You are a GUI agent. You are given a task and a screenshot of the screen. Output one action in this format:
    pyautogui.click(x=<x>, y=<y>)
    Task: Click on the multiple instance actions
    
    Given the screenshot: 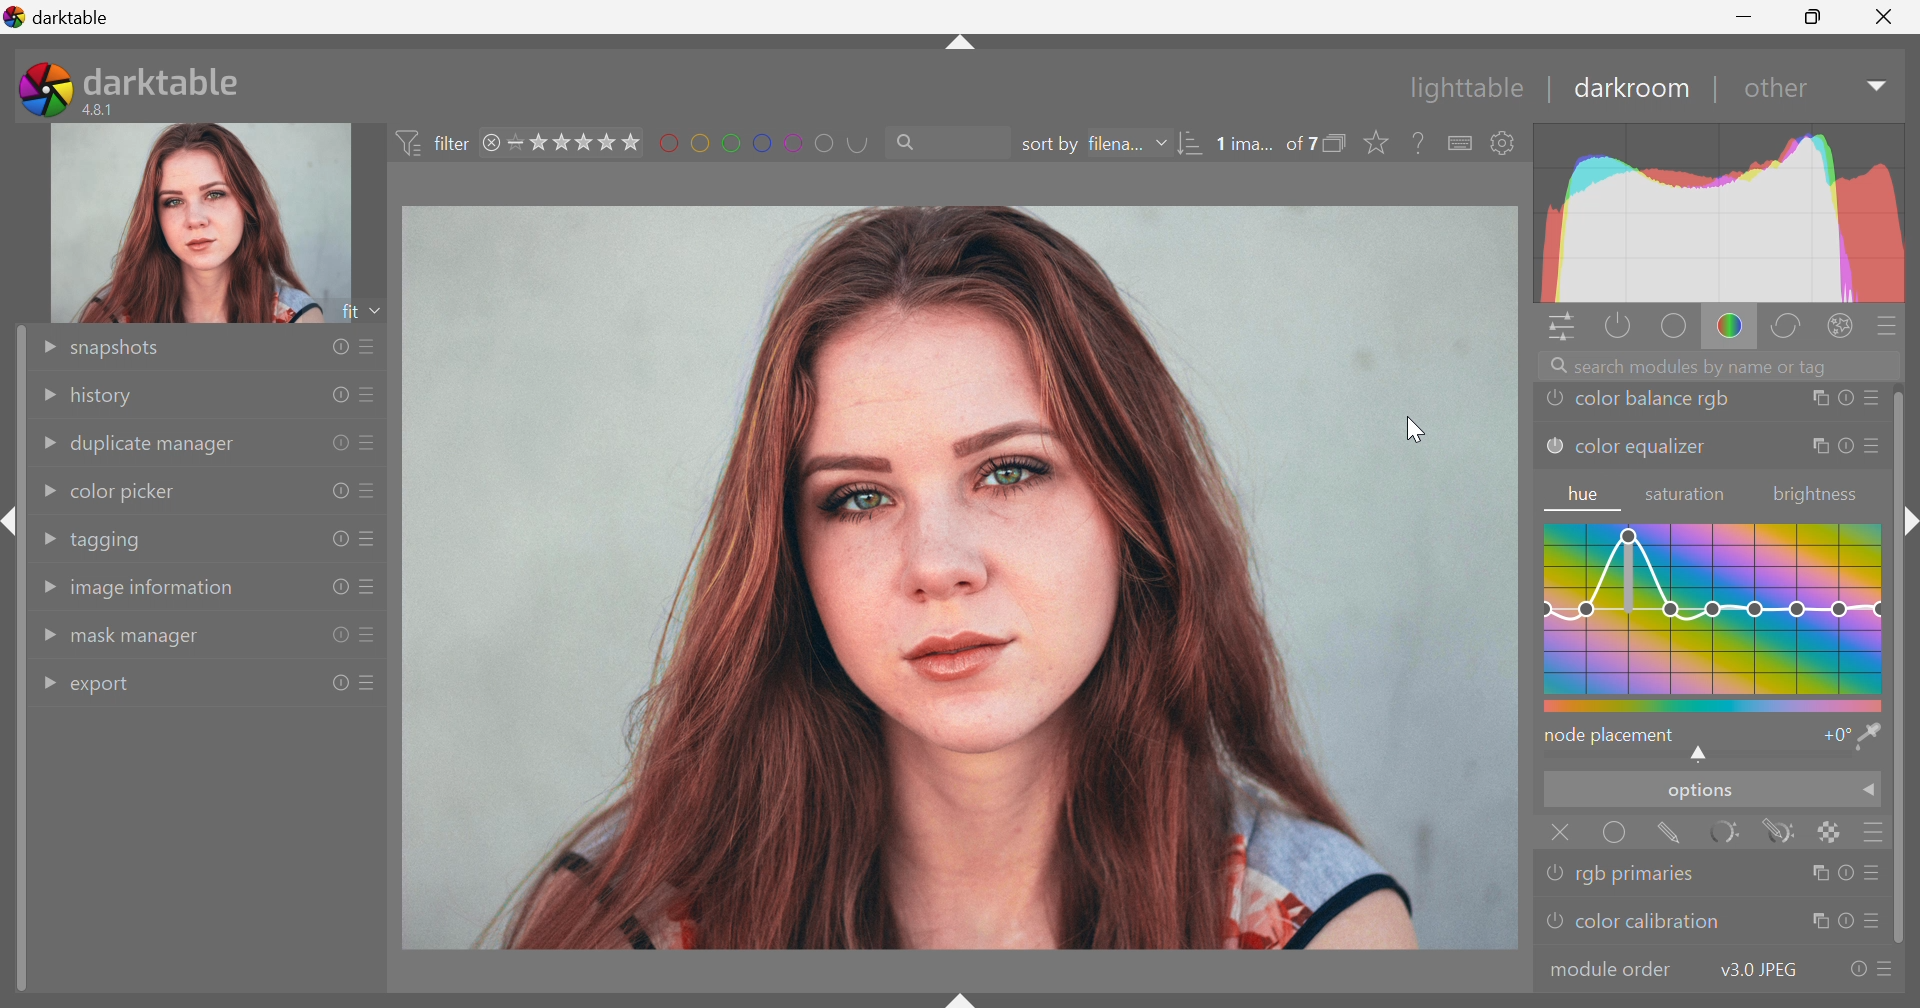 What is the action you would take?
    pyautogui.click(x=1817, y=922)
    